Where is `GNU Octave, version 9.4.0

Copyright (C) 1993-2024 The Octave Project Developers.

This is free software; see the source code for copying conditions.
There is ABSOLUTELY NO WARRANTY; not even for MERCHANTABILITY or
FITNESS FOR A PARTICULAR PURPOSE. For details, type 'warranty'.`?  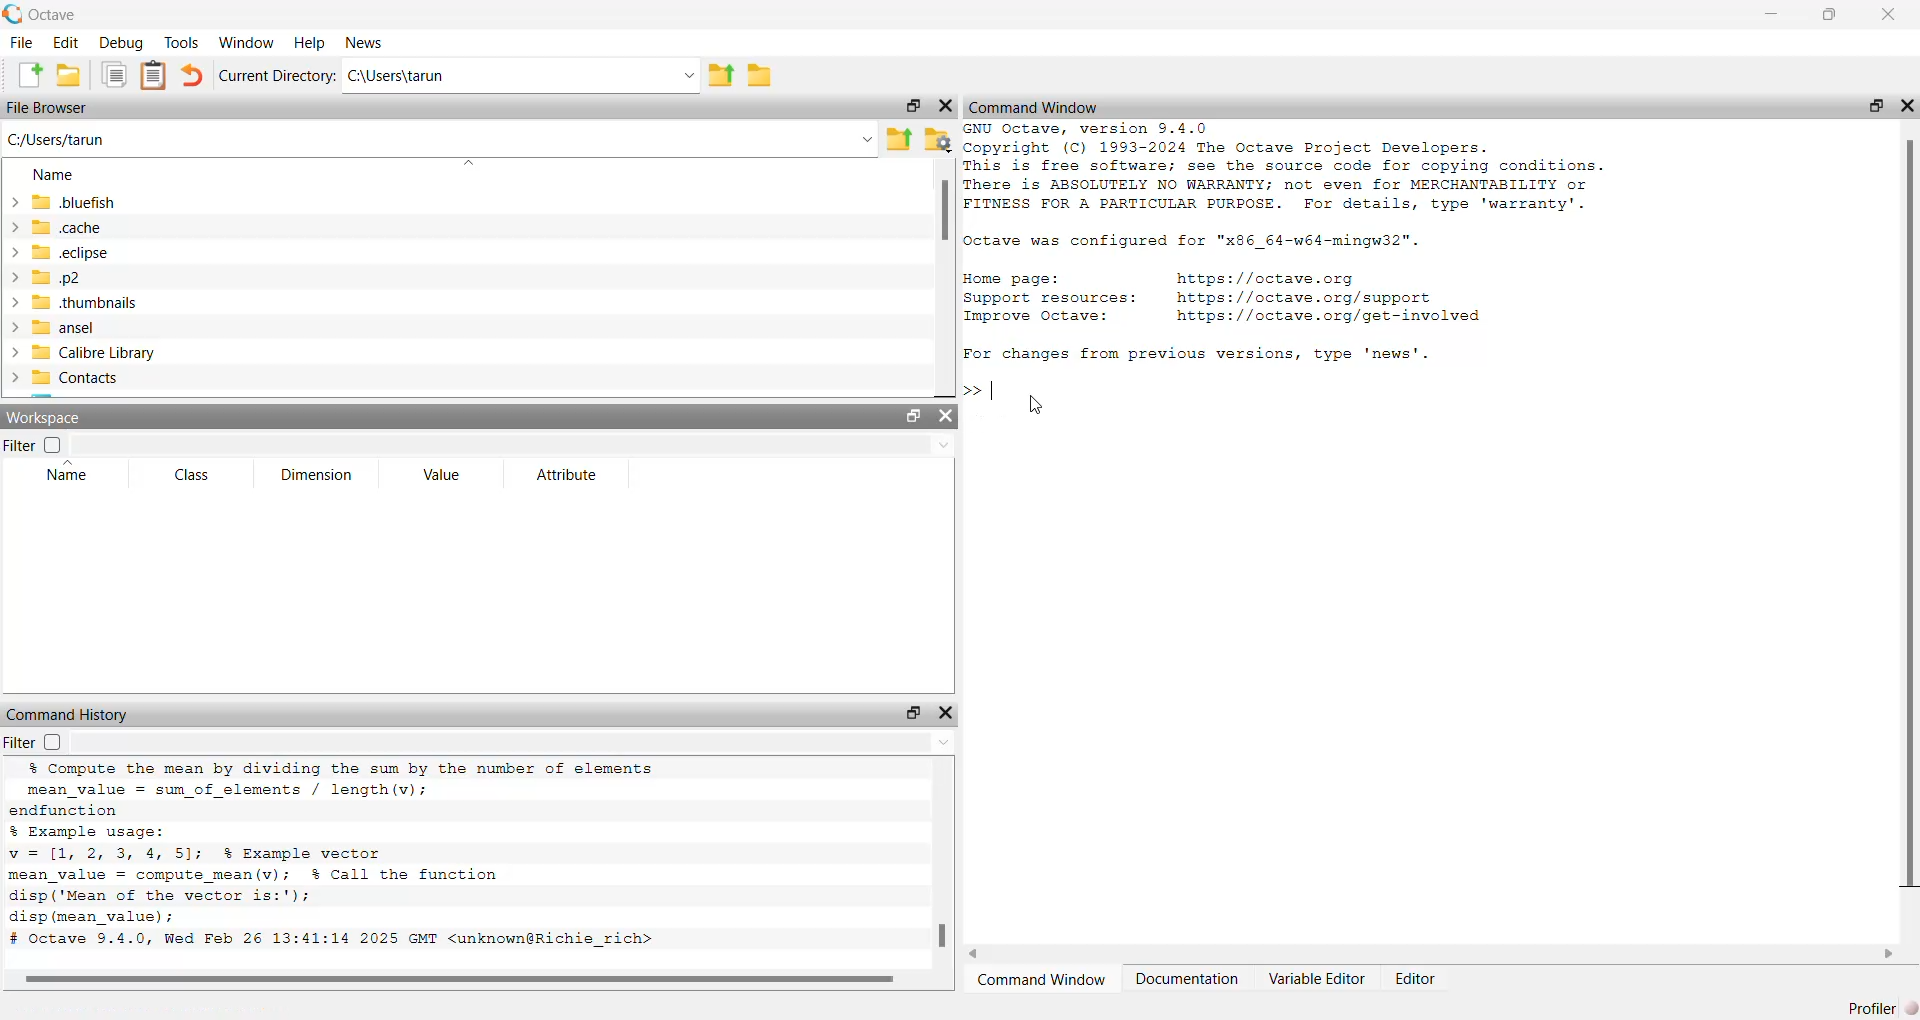 GNU Octave, version 9.4.0

Copyright (C) 1993-2024 The Octave Project Developers.

This is free software; see the source code for copying conditions.
There is ABSOLUTELY NO WARRANTY; not even for MERCHANTABILITY or
FITNESS FOR A PARTICULAR PURPOSE. For details, type 'warranty'. is located at coordinates (1286, 168).